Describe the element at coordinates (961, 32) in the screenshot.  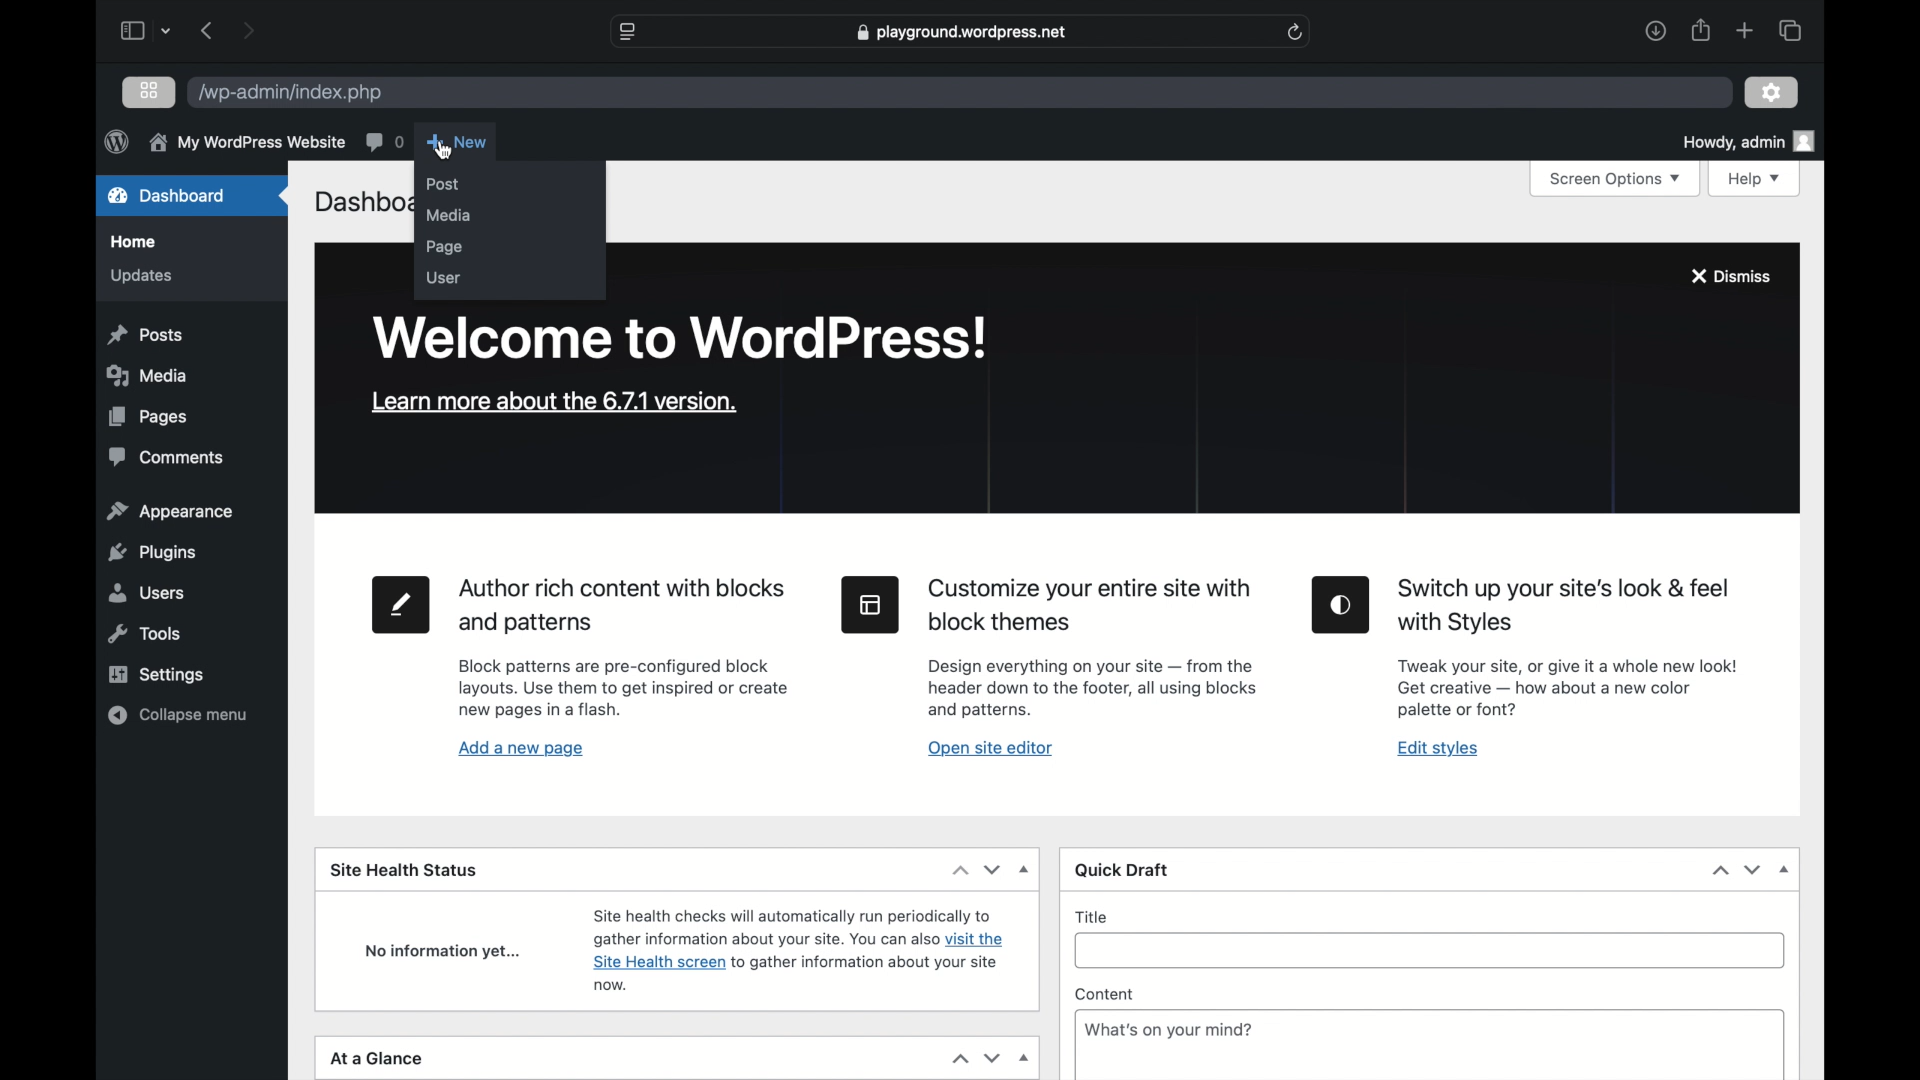
I see `web address` at that location.